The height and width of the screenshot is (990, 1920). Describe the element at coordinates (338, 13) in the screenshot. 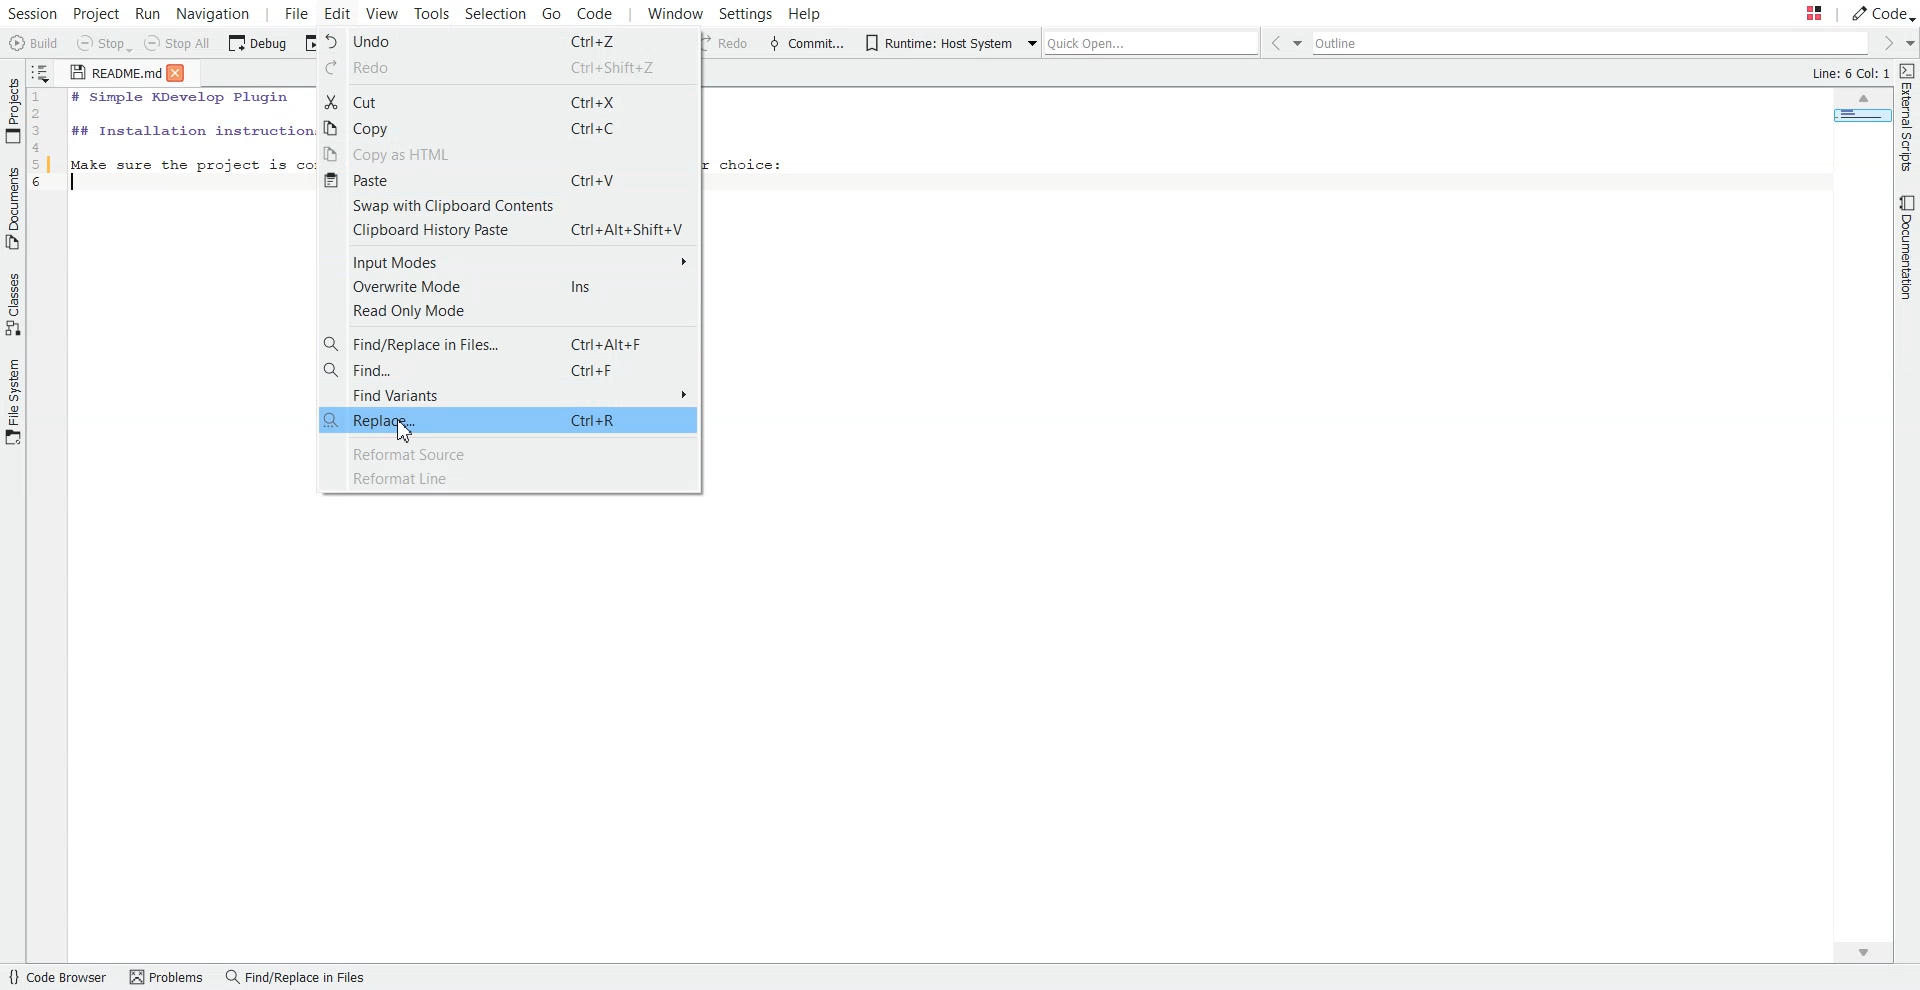

I see `Edit` at that location.